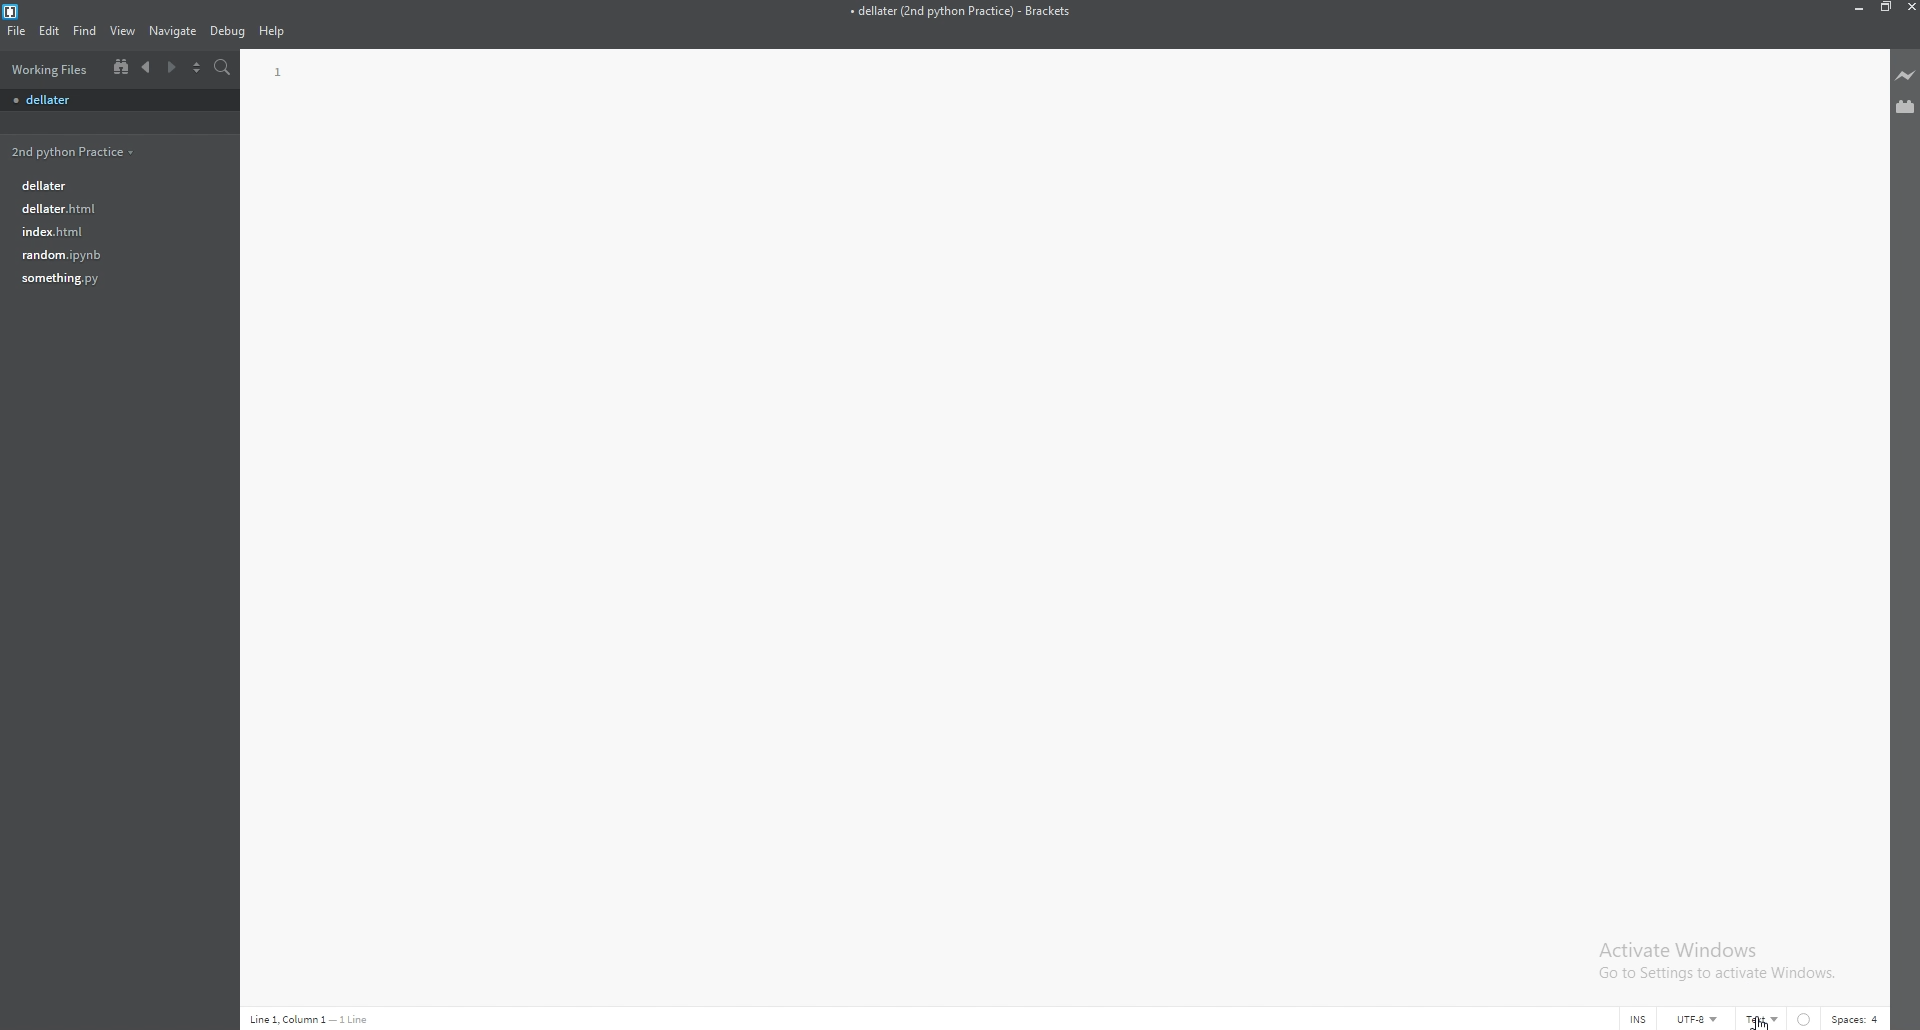 Image resolution: width=1920 pixels, height=1030 pixels. What do you see at coordinates (273, 30) in the screenshot?
I see `help` at bounding box center [273, 30].